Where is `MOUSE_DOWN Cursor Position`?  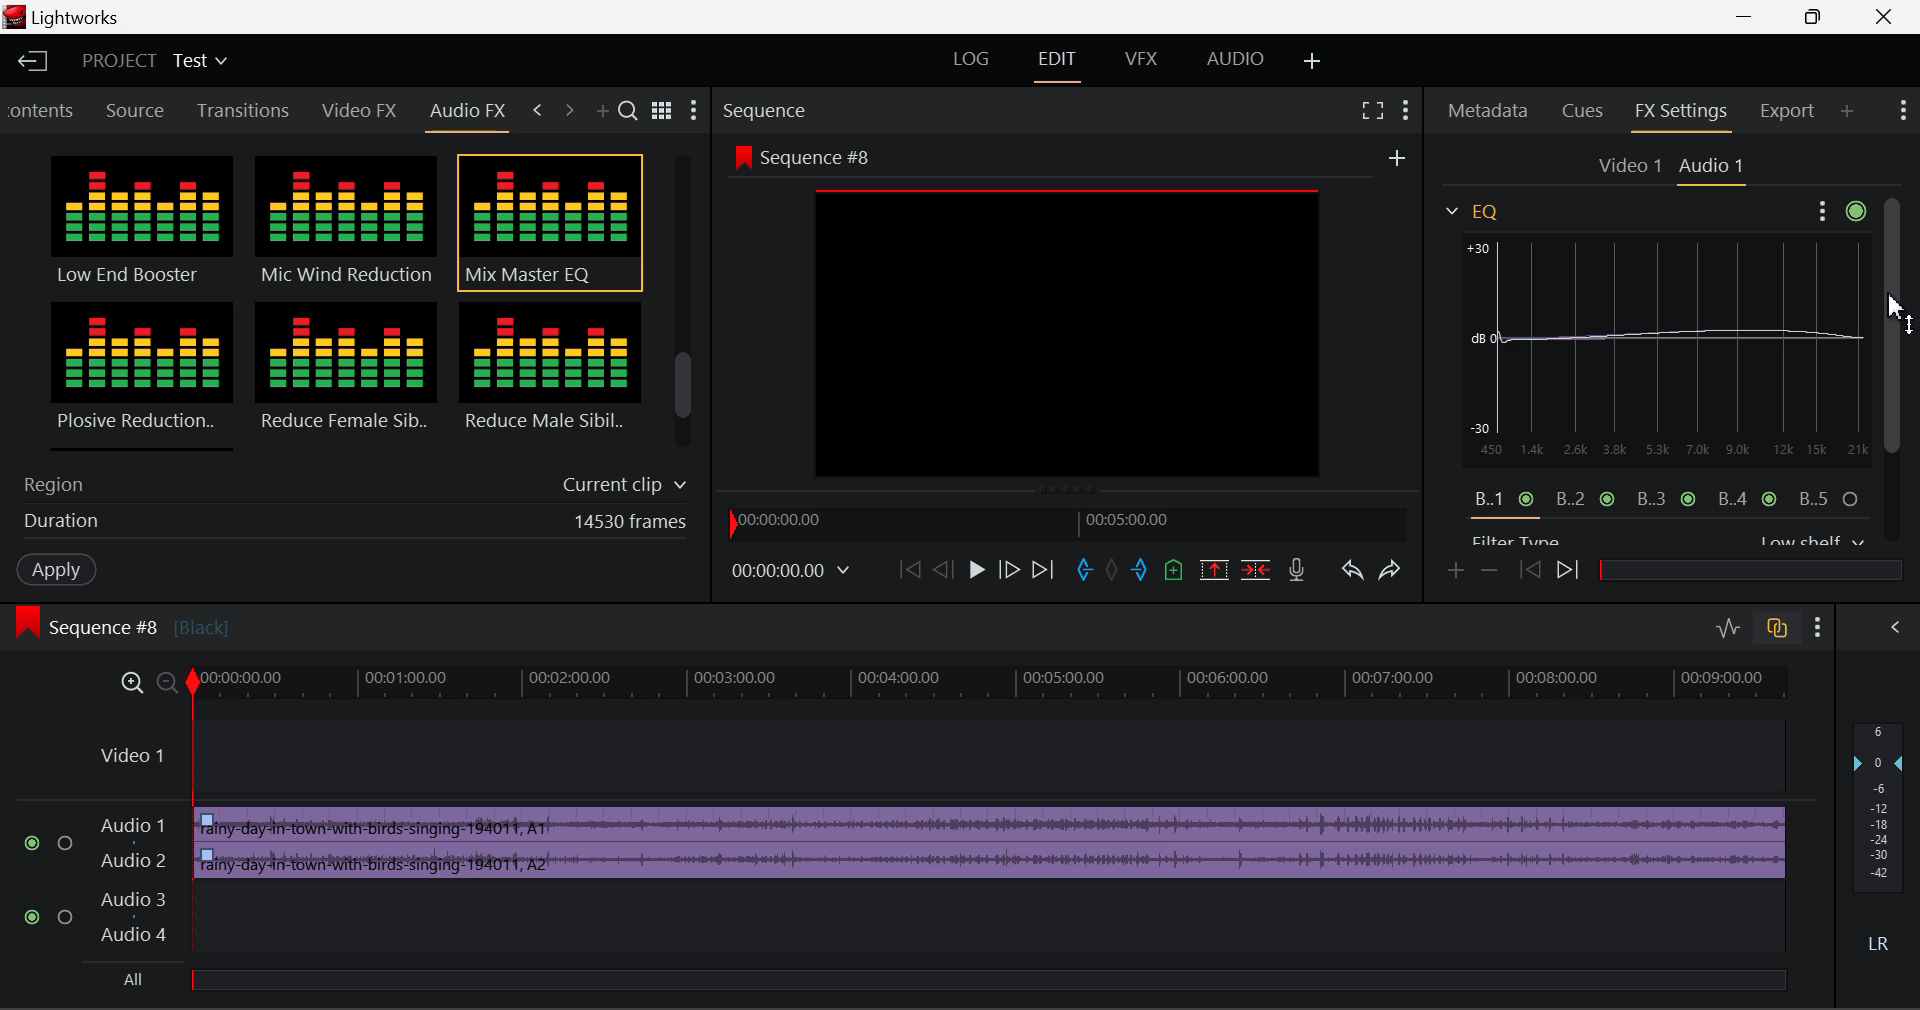 MOUSE_DOWN Cursor Position is located at coordinates (1900, 308).